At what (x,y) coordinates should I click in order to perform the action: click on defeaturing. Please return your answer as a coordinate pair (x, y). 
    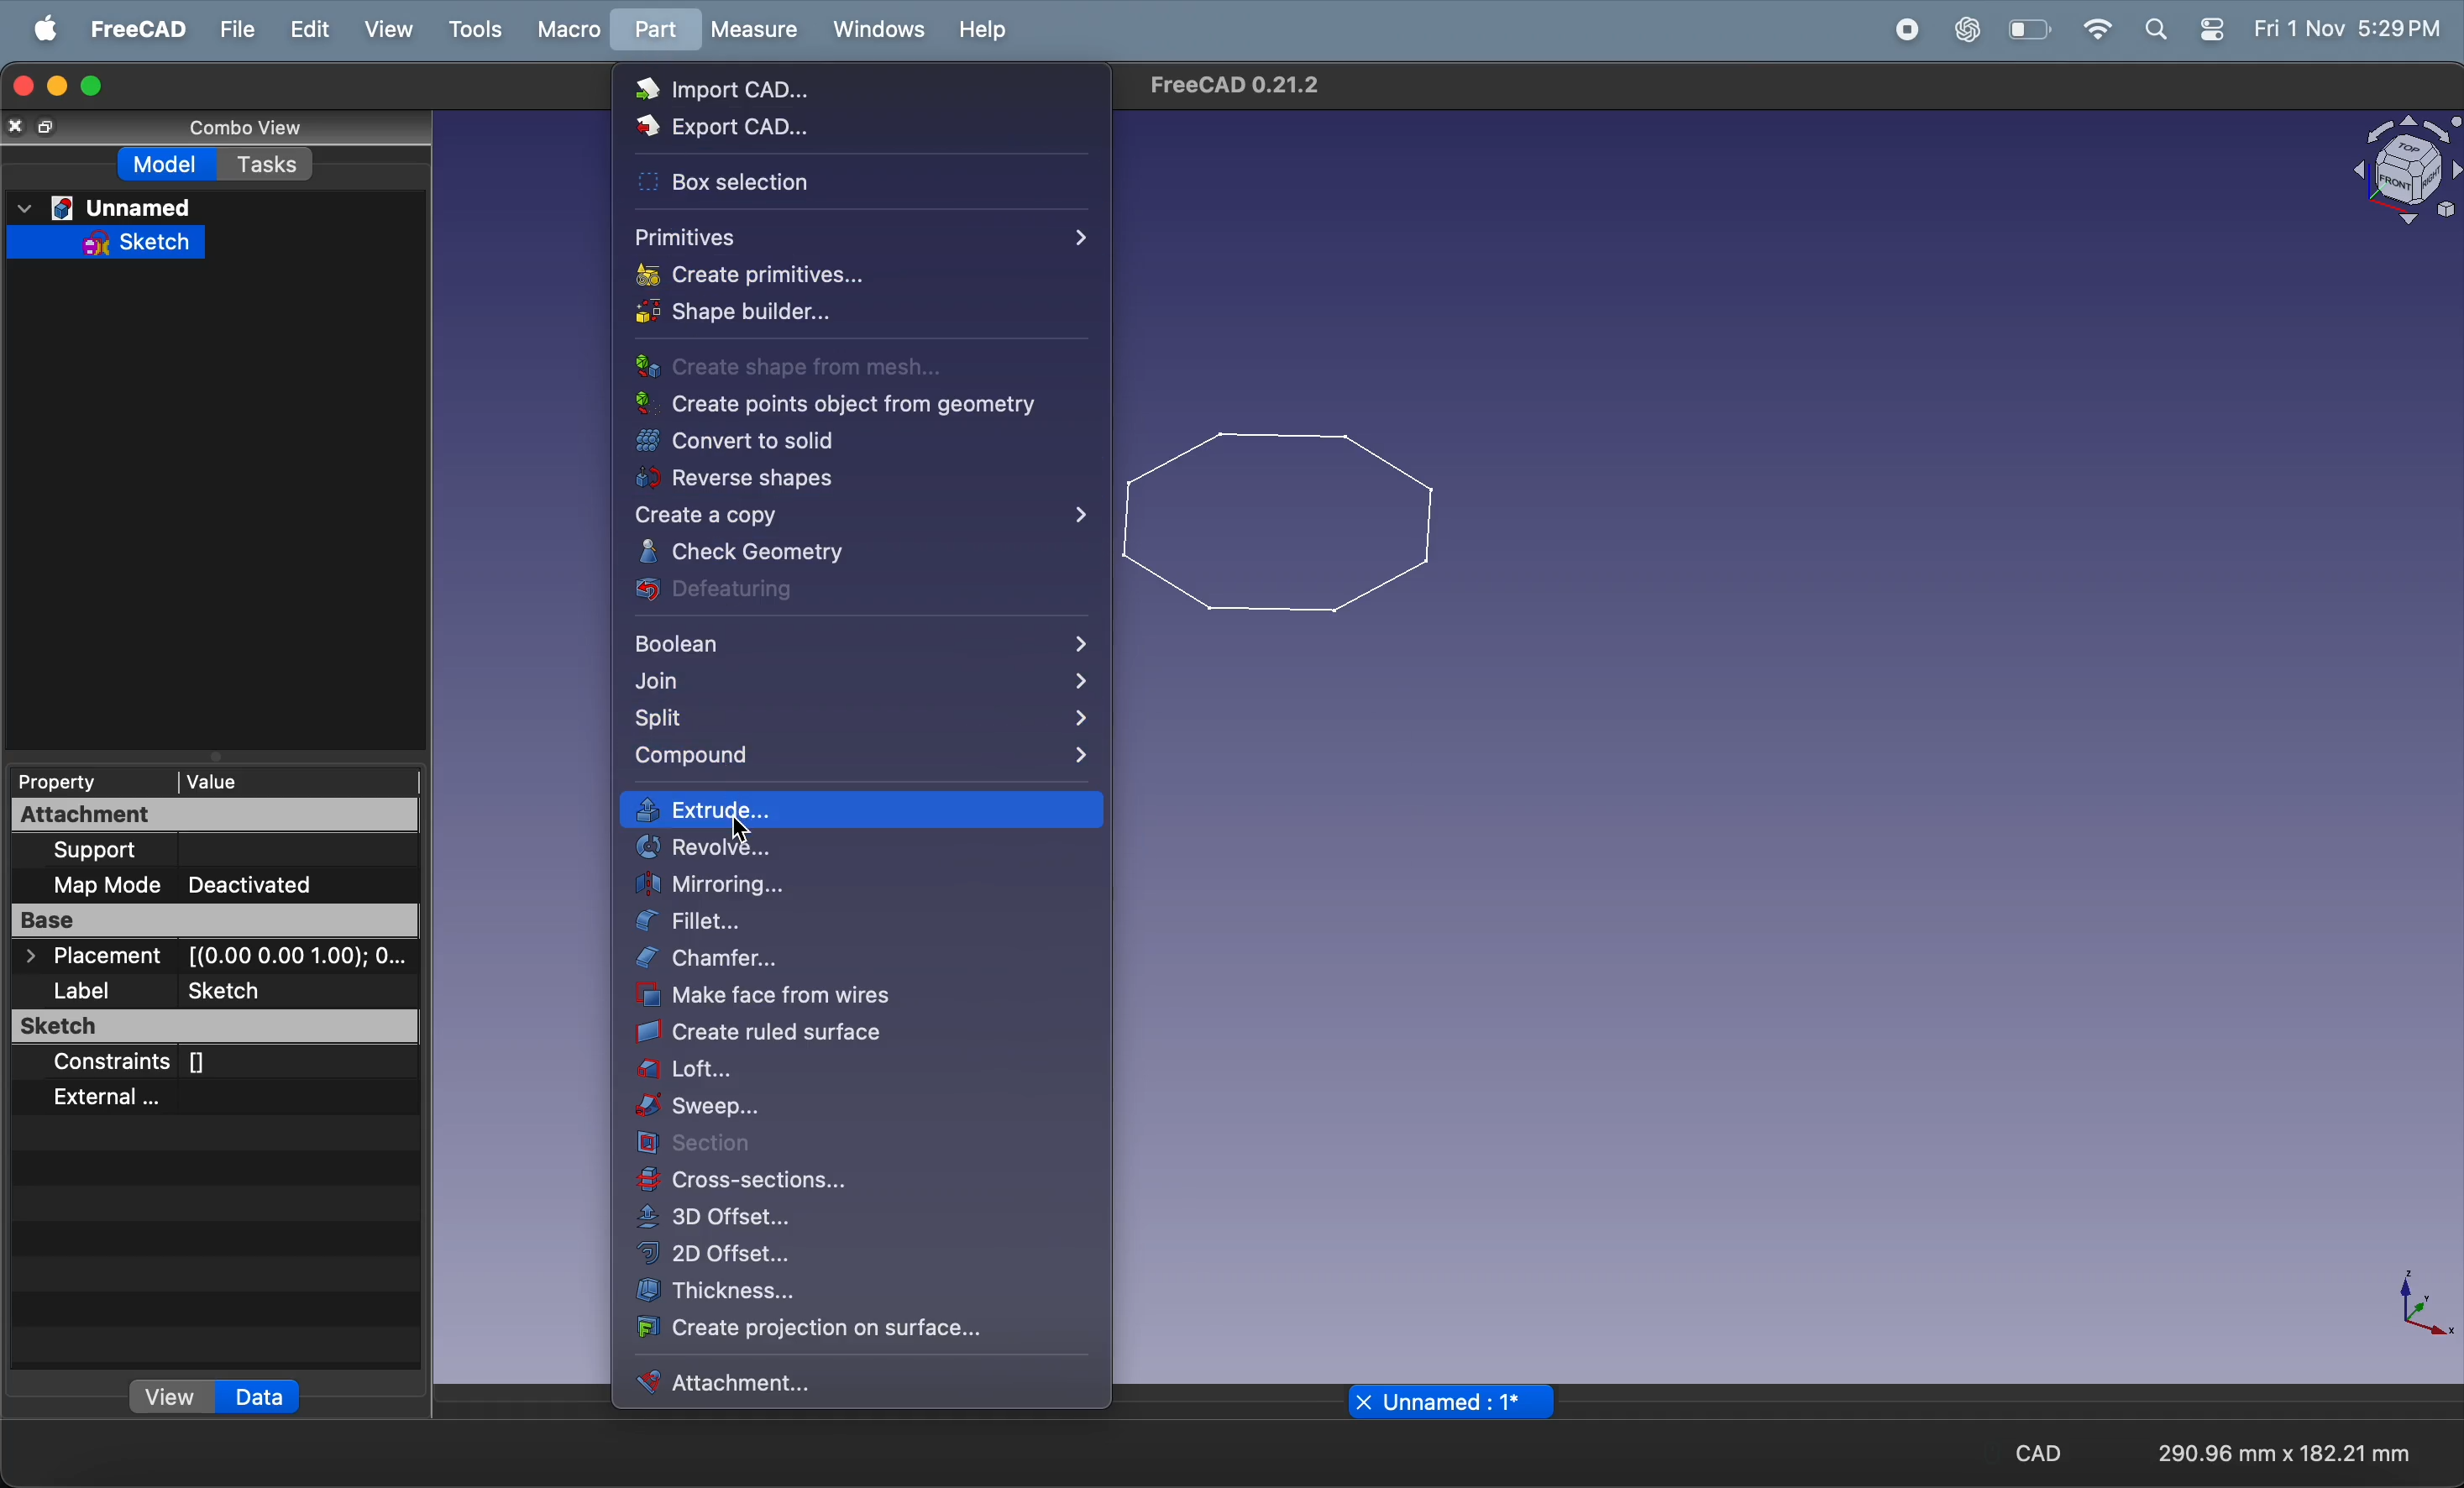
    Looking at the image, I should click on (860, 591).